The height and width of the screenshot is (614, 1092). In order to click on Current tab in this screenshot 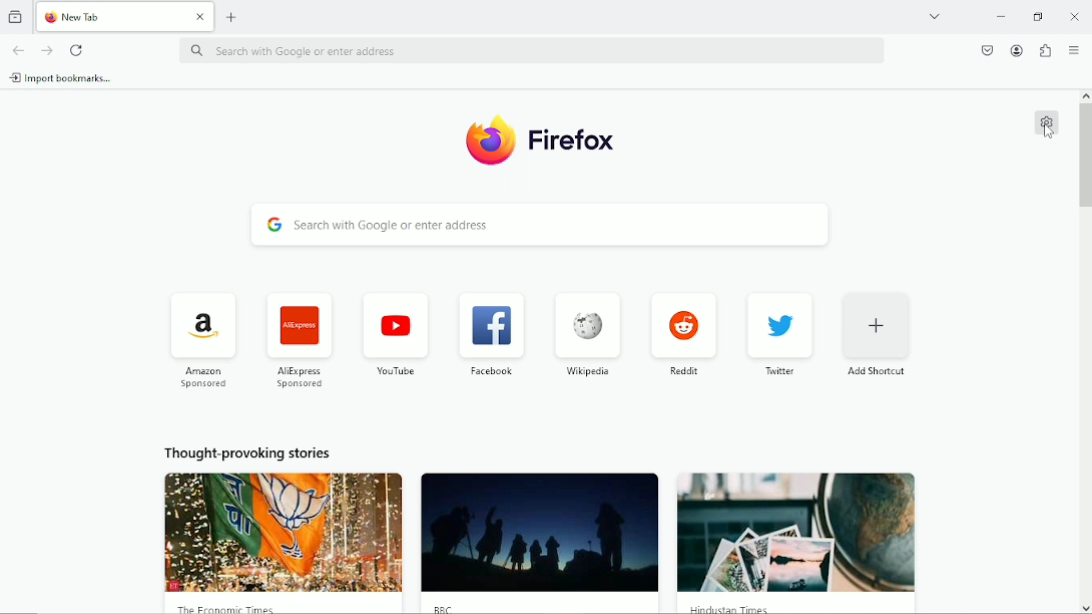, I will do `click(111, 16)`.